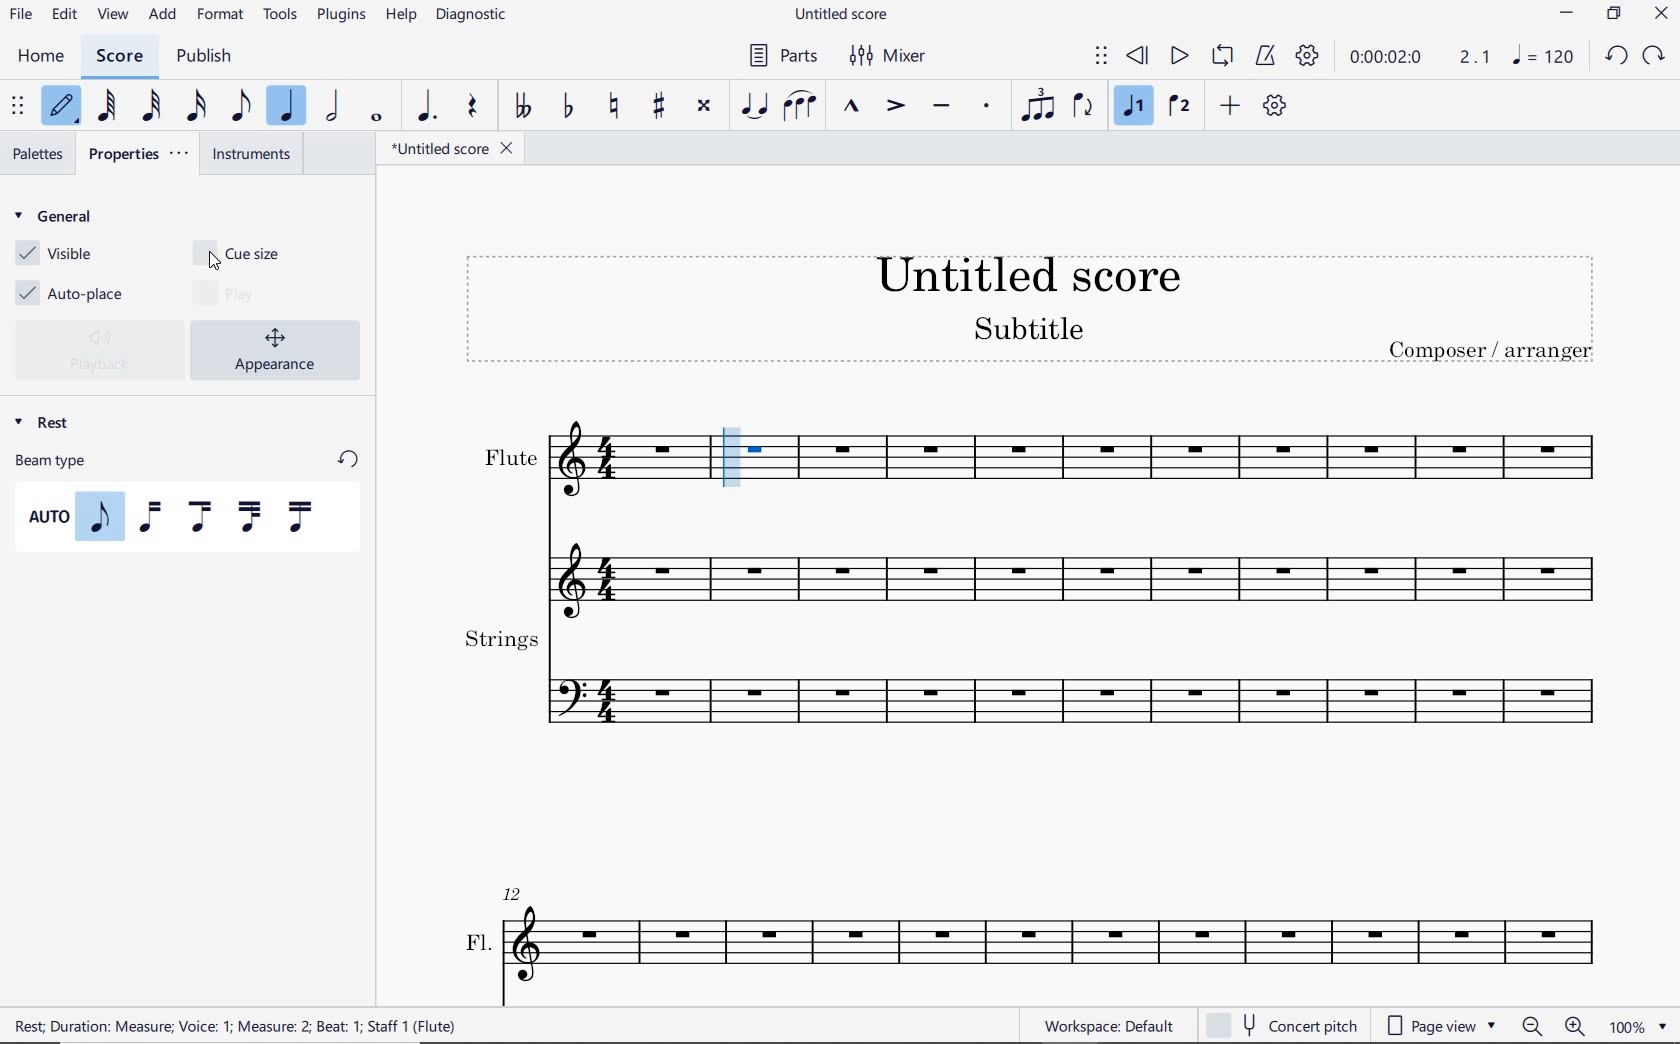 The height and width of the screenshot is (1044, 1680). Describe the element at coordinates (1042, 104) in the screenshot. I see `TUPLET` at that location.